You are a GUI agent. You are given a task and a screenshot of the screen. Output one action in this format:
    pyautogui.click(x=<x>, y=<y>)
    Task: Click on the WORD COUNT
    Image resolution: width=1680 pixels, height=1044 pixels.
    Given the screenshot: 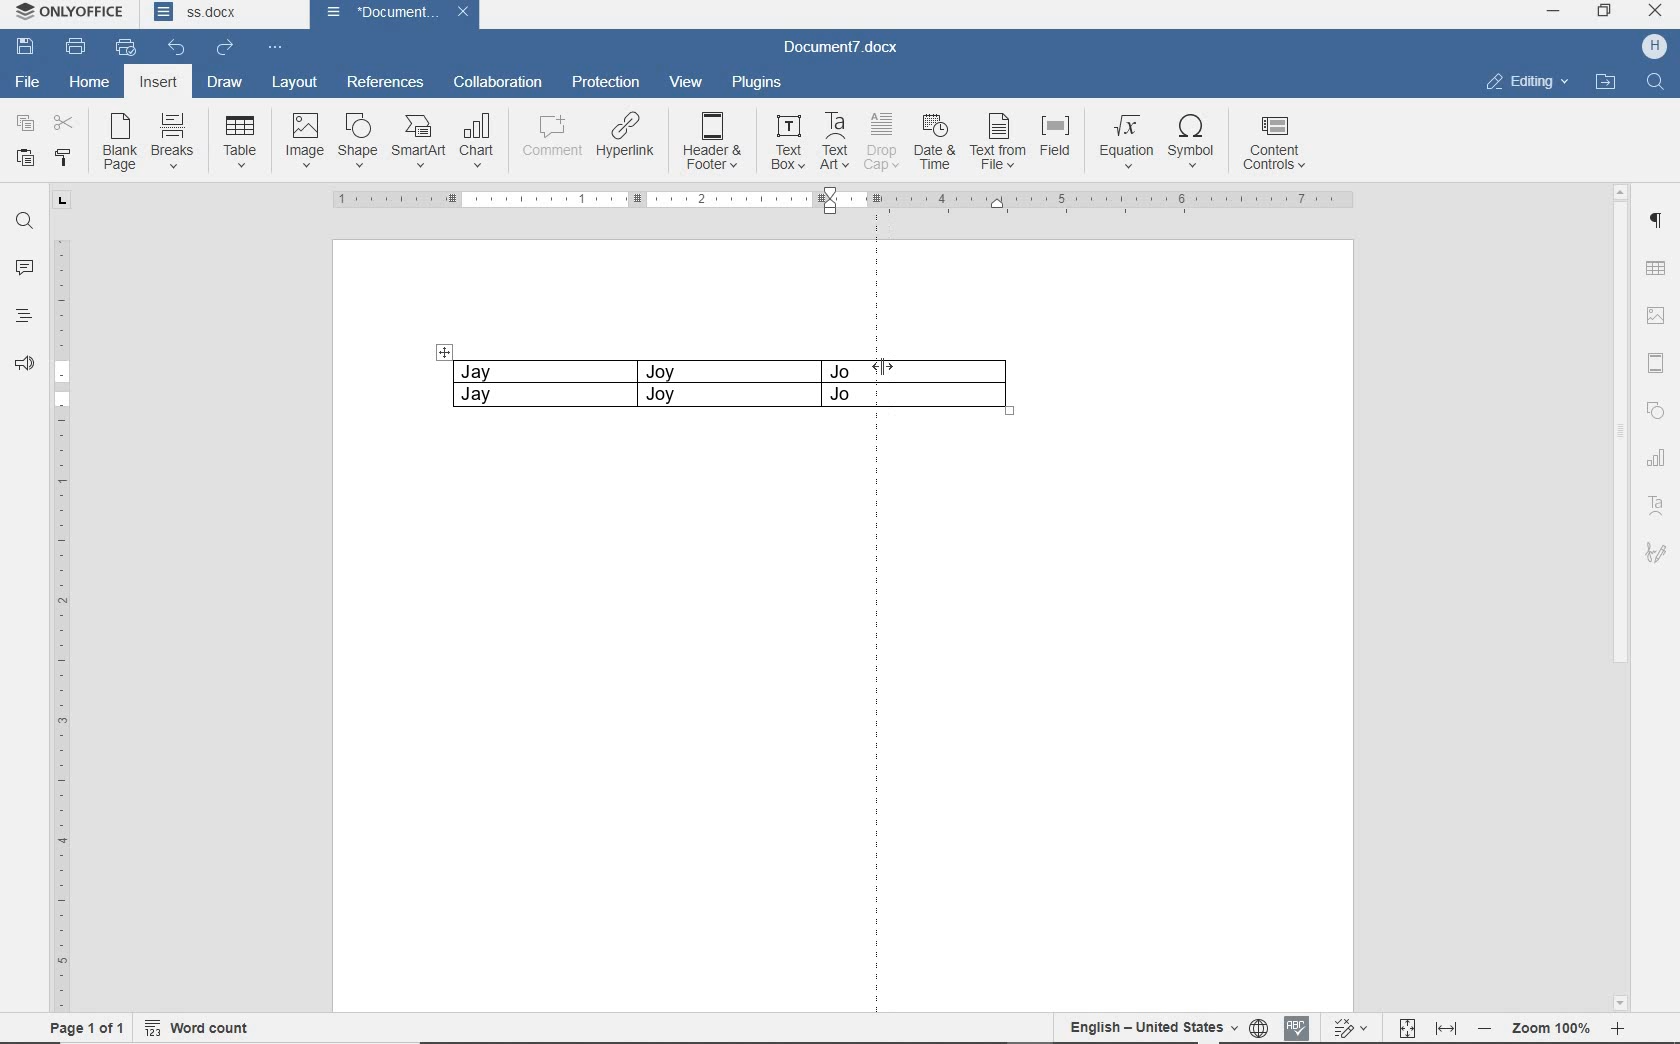 What is the action you would take?
    pyautogui.click(x=201, y=1025)
    